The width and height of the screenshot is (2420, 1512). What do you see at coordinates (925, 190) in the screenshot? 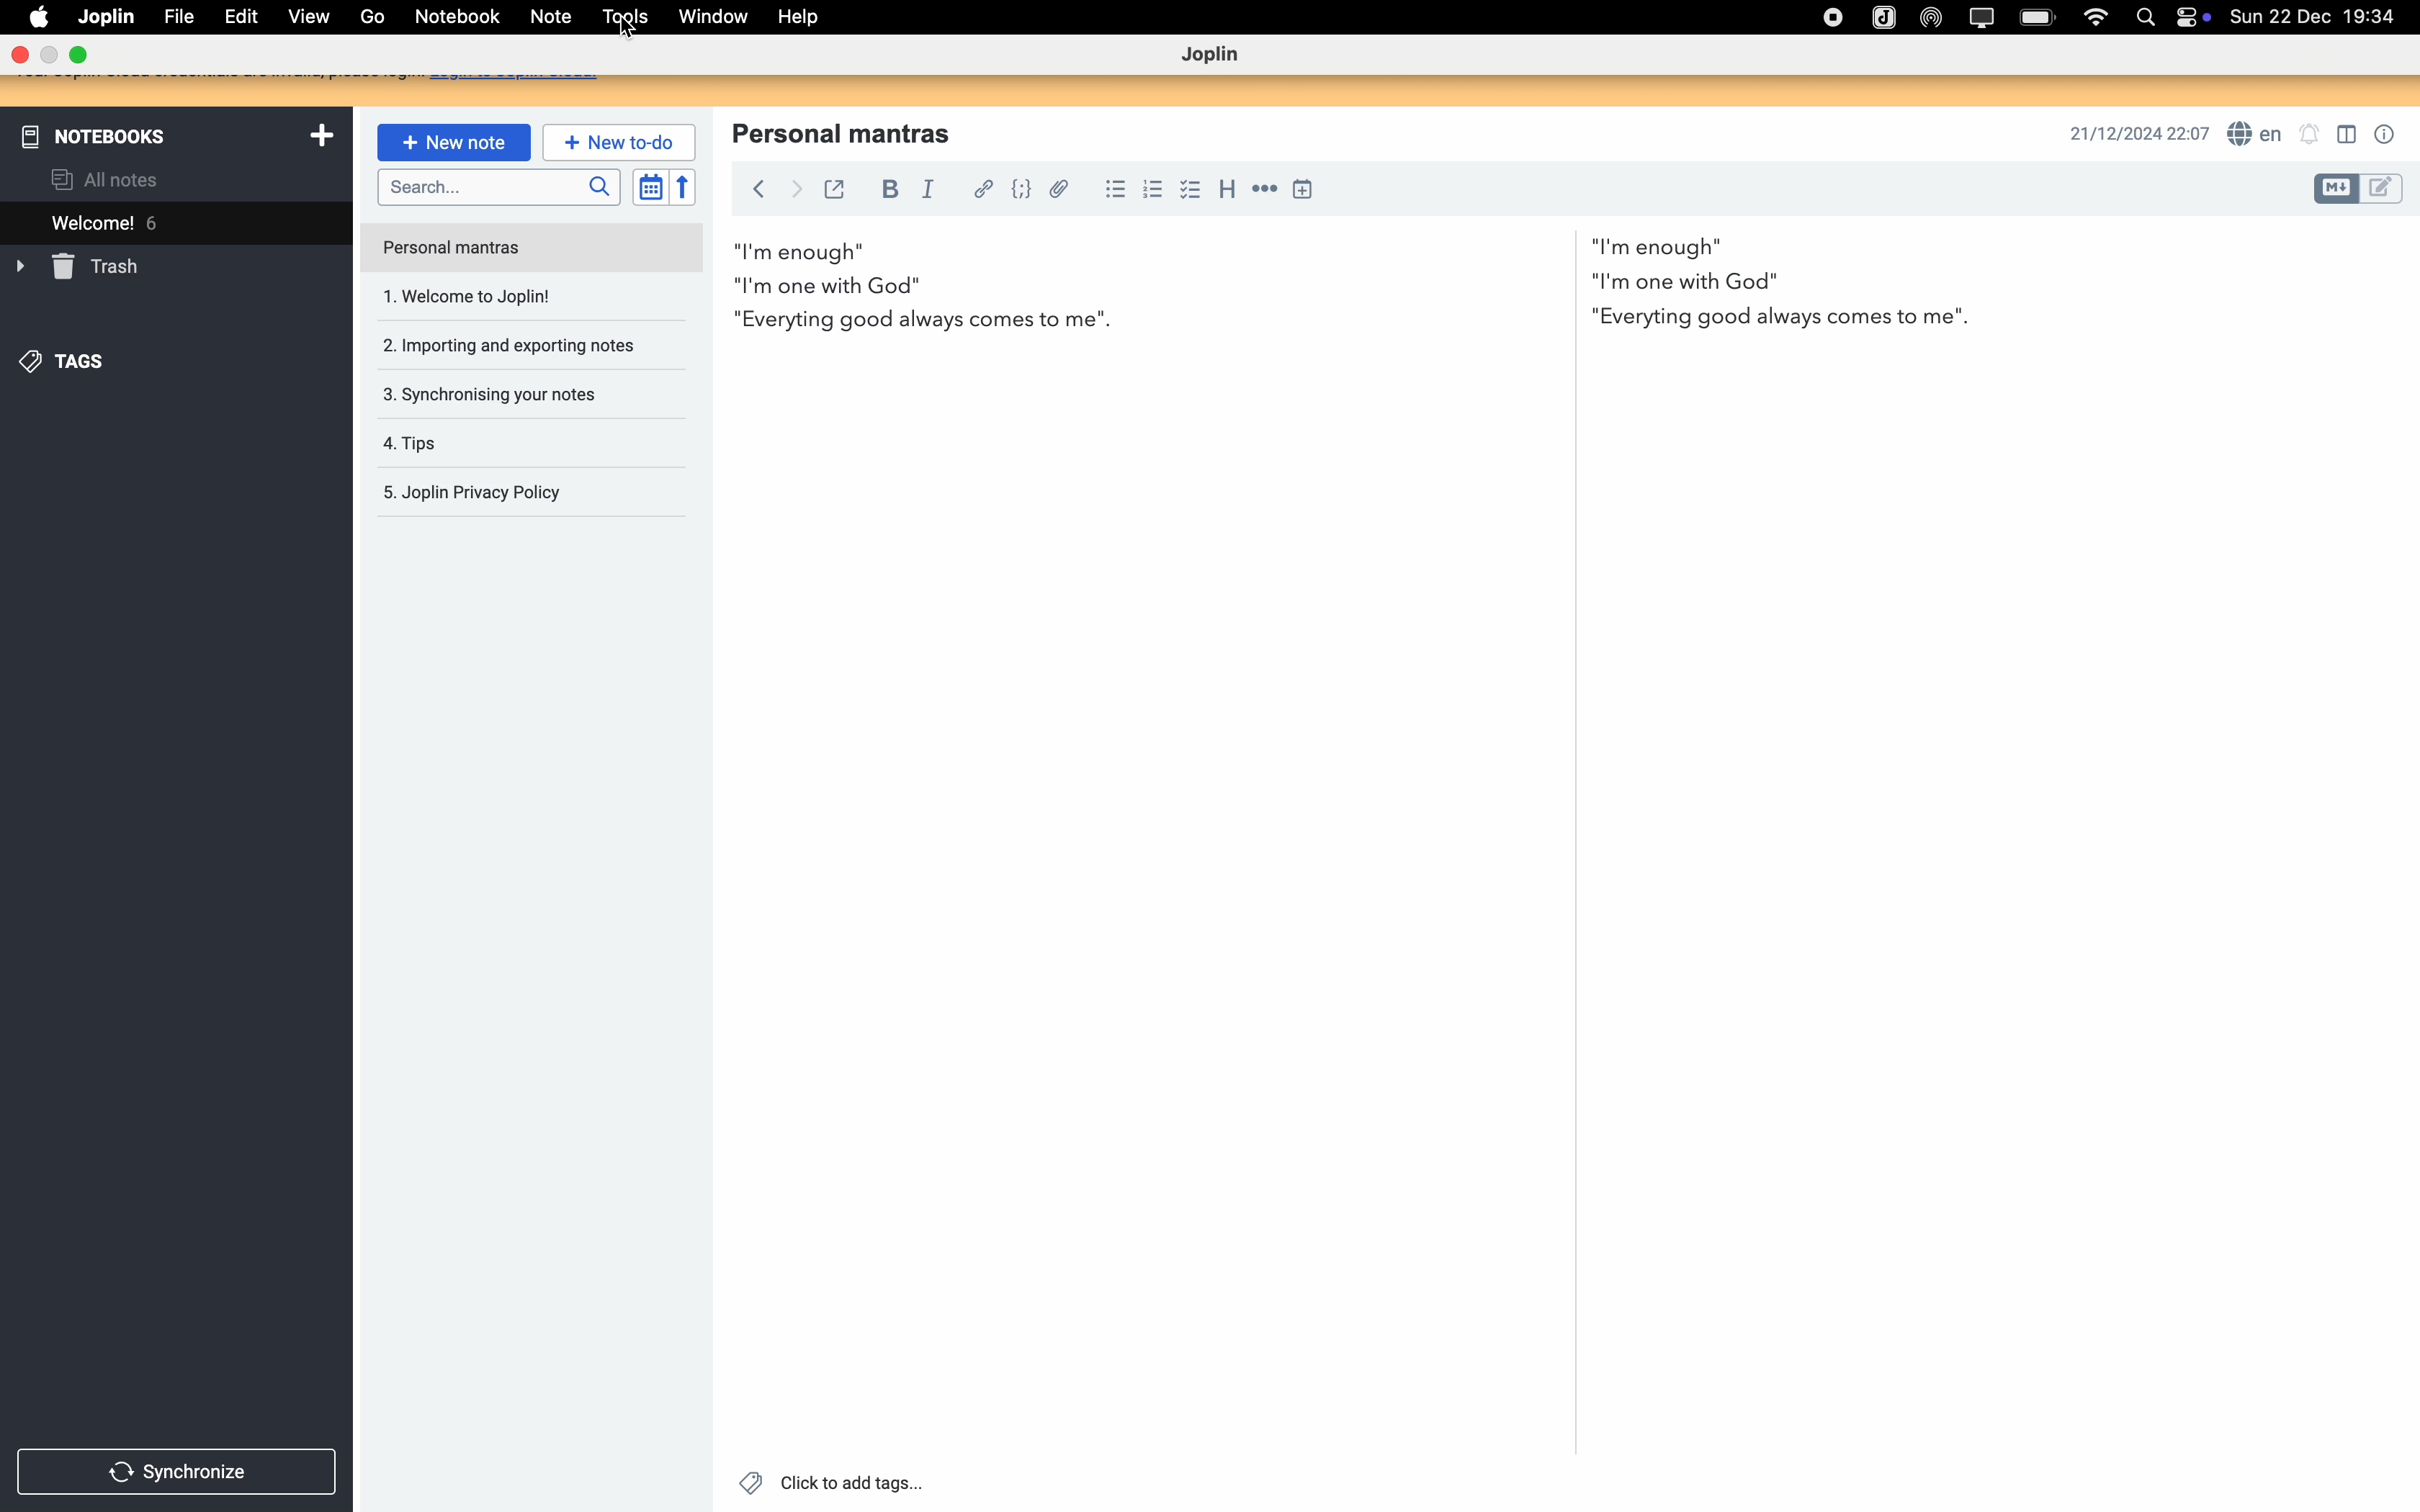
I see `italic` at bounding box center [925, 190].